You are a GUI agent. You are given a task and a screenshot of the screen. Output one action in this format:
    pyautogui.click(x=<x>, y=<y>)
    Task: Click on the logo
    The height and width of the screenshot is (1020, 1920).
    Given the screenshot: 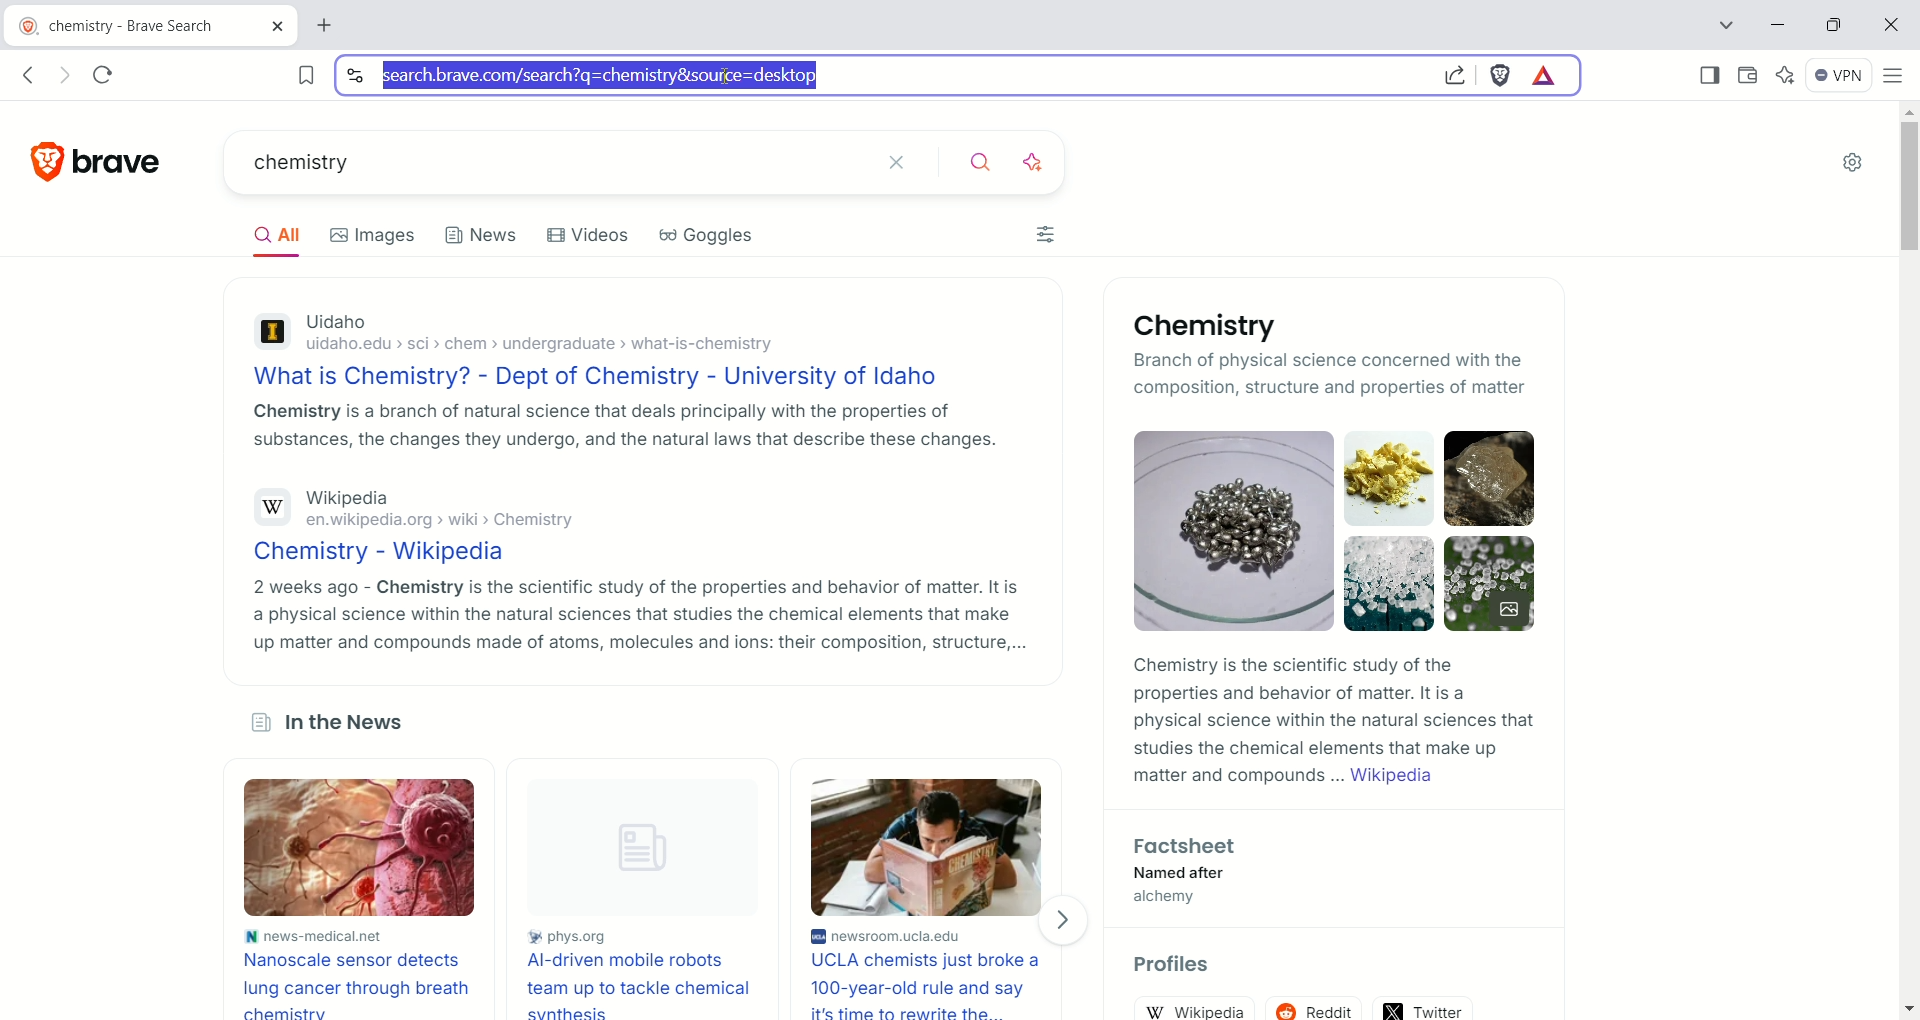 What is the action you would take?
    pyautogui.click(x=37, y=161)
    